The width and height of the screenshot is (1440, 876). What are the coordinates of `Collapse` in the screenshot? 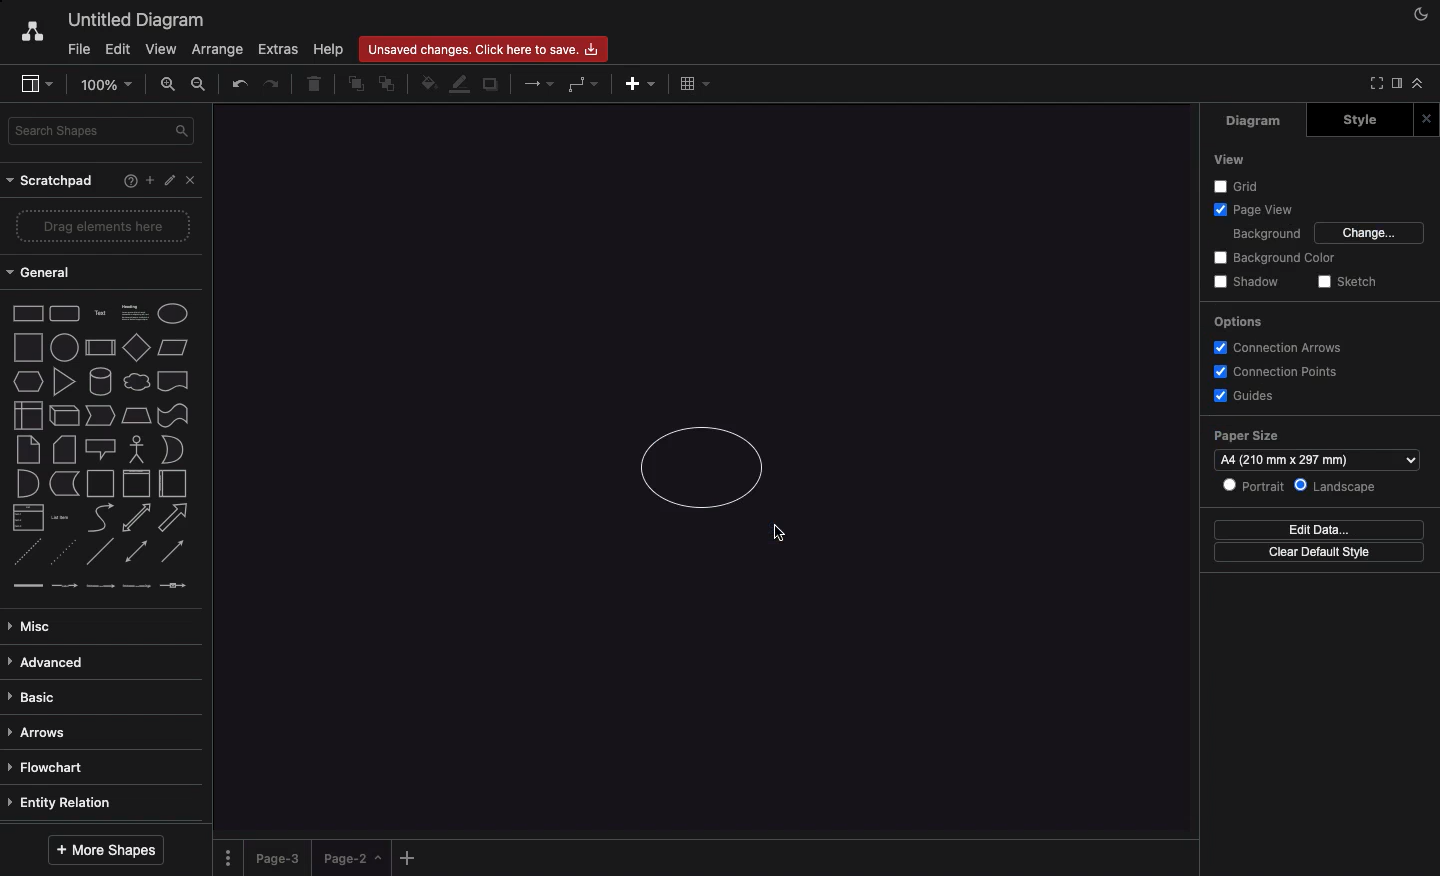 It's located at (1373, 84).